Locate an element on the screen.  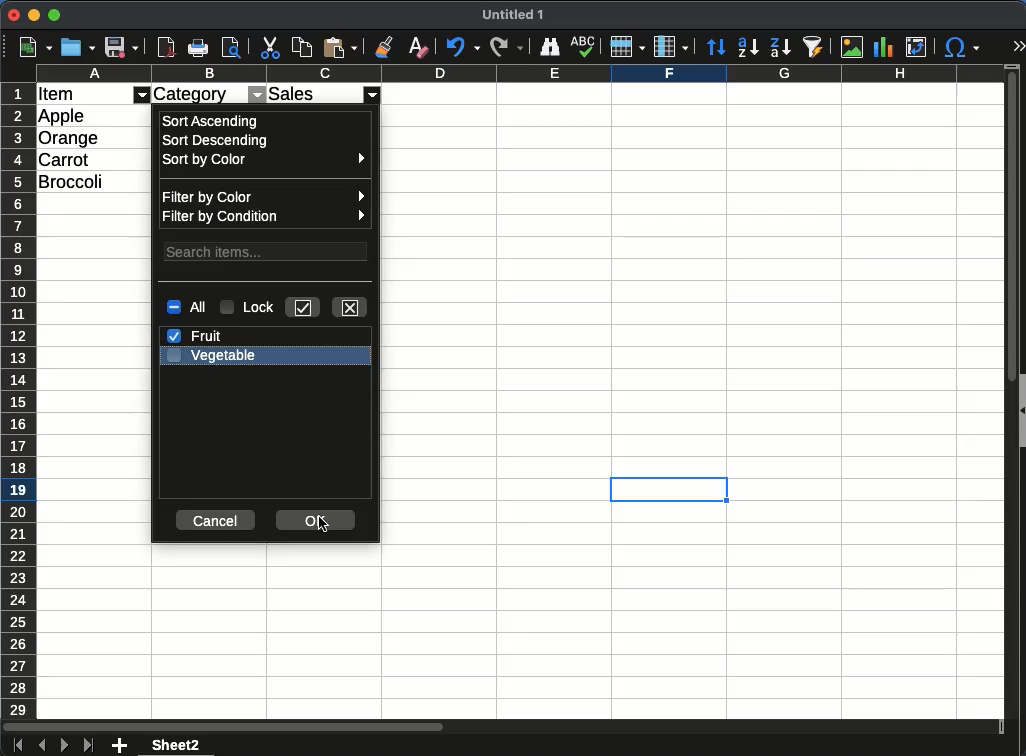
sort is located at coordinates (715, 45).